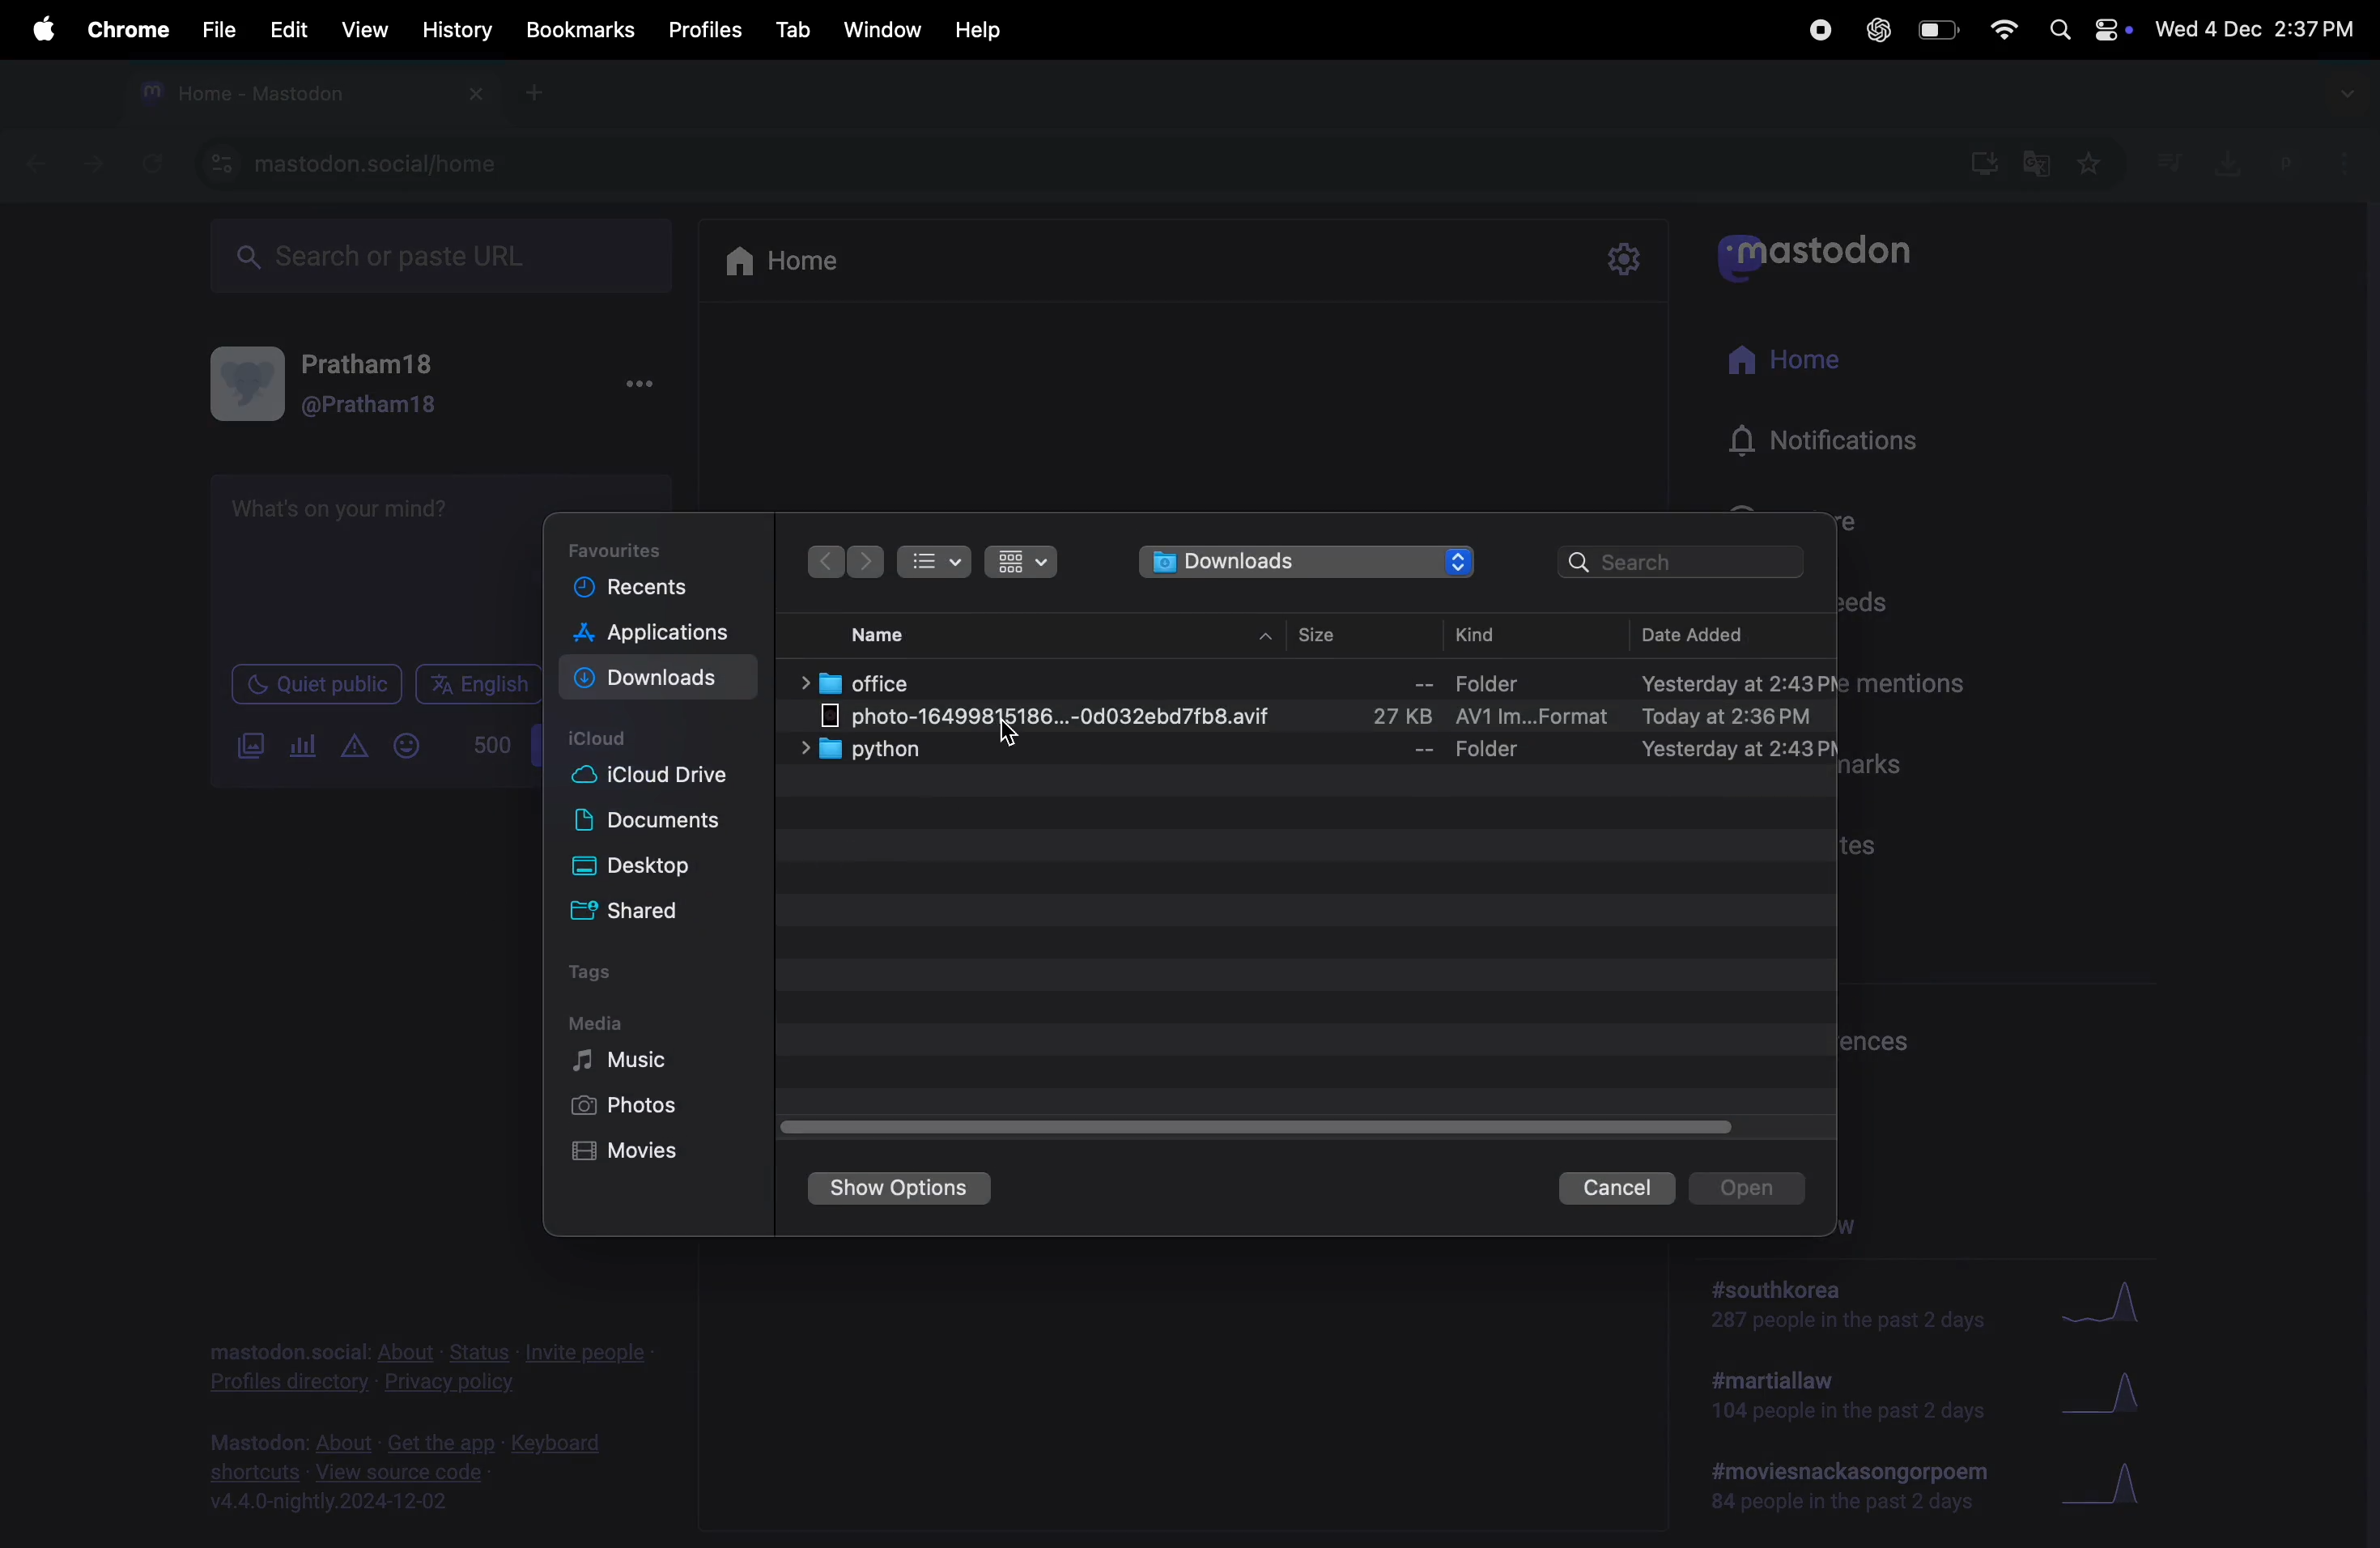 The height and width of the screenshot is (1548, 2380). What do you see at coordinates (304, 93) in the screenshot?
I see `mastodon tab` at bounding box center [304, 93].